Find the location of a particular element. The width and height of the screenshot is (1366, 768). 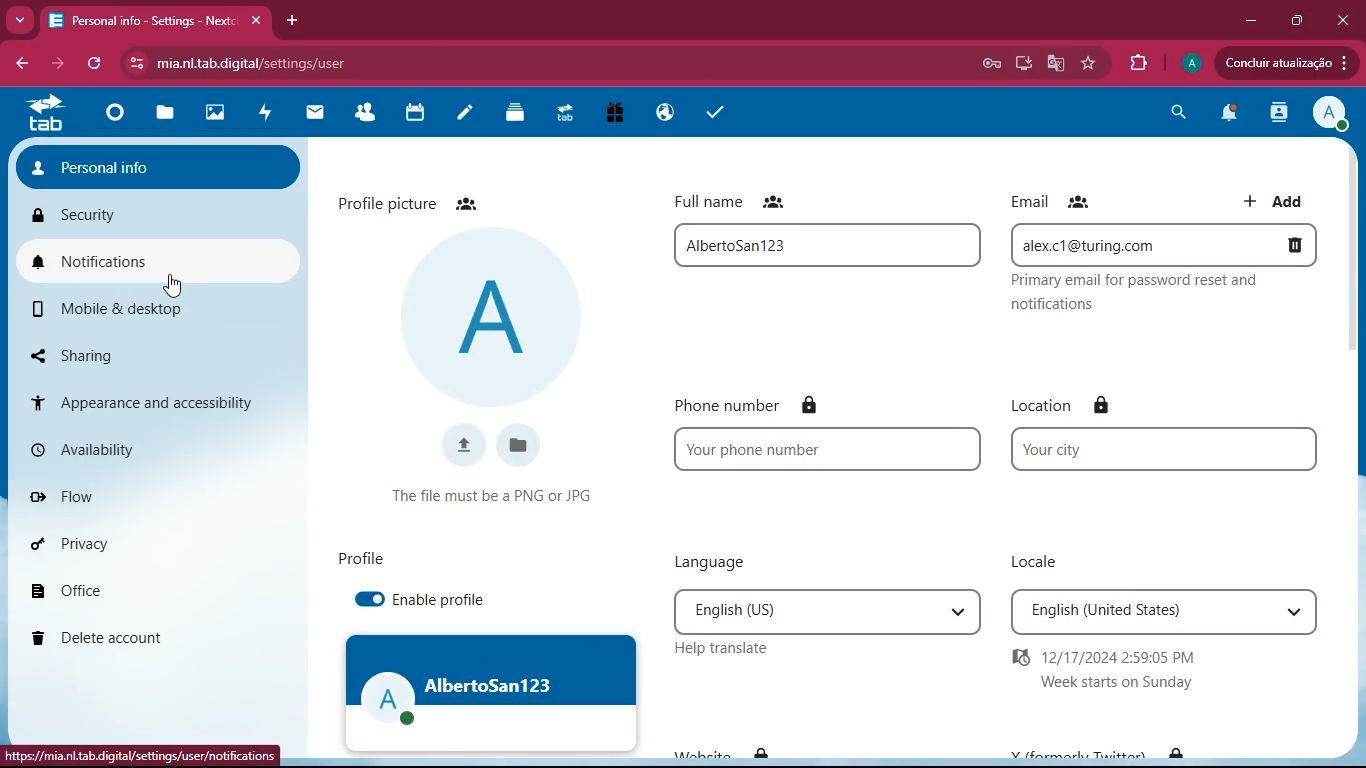

enable profile is located at coordinates (445, 600).